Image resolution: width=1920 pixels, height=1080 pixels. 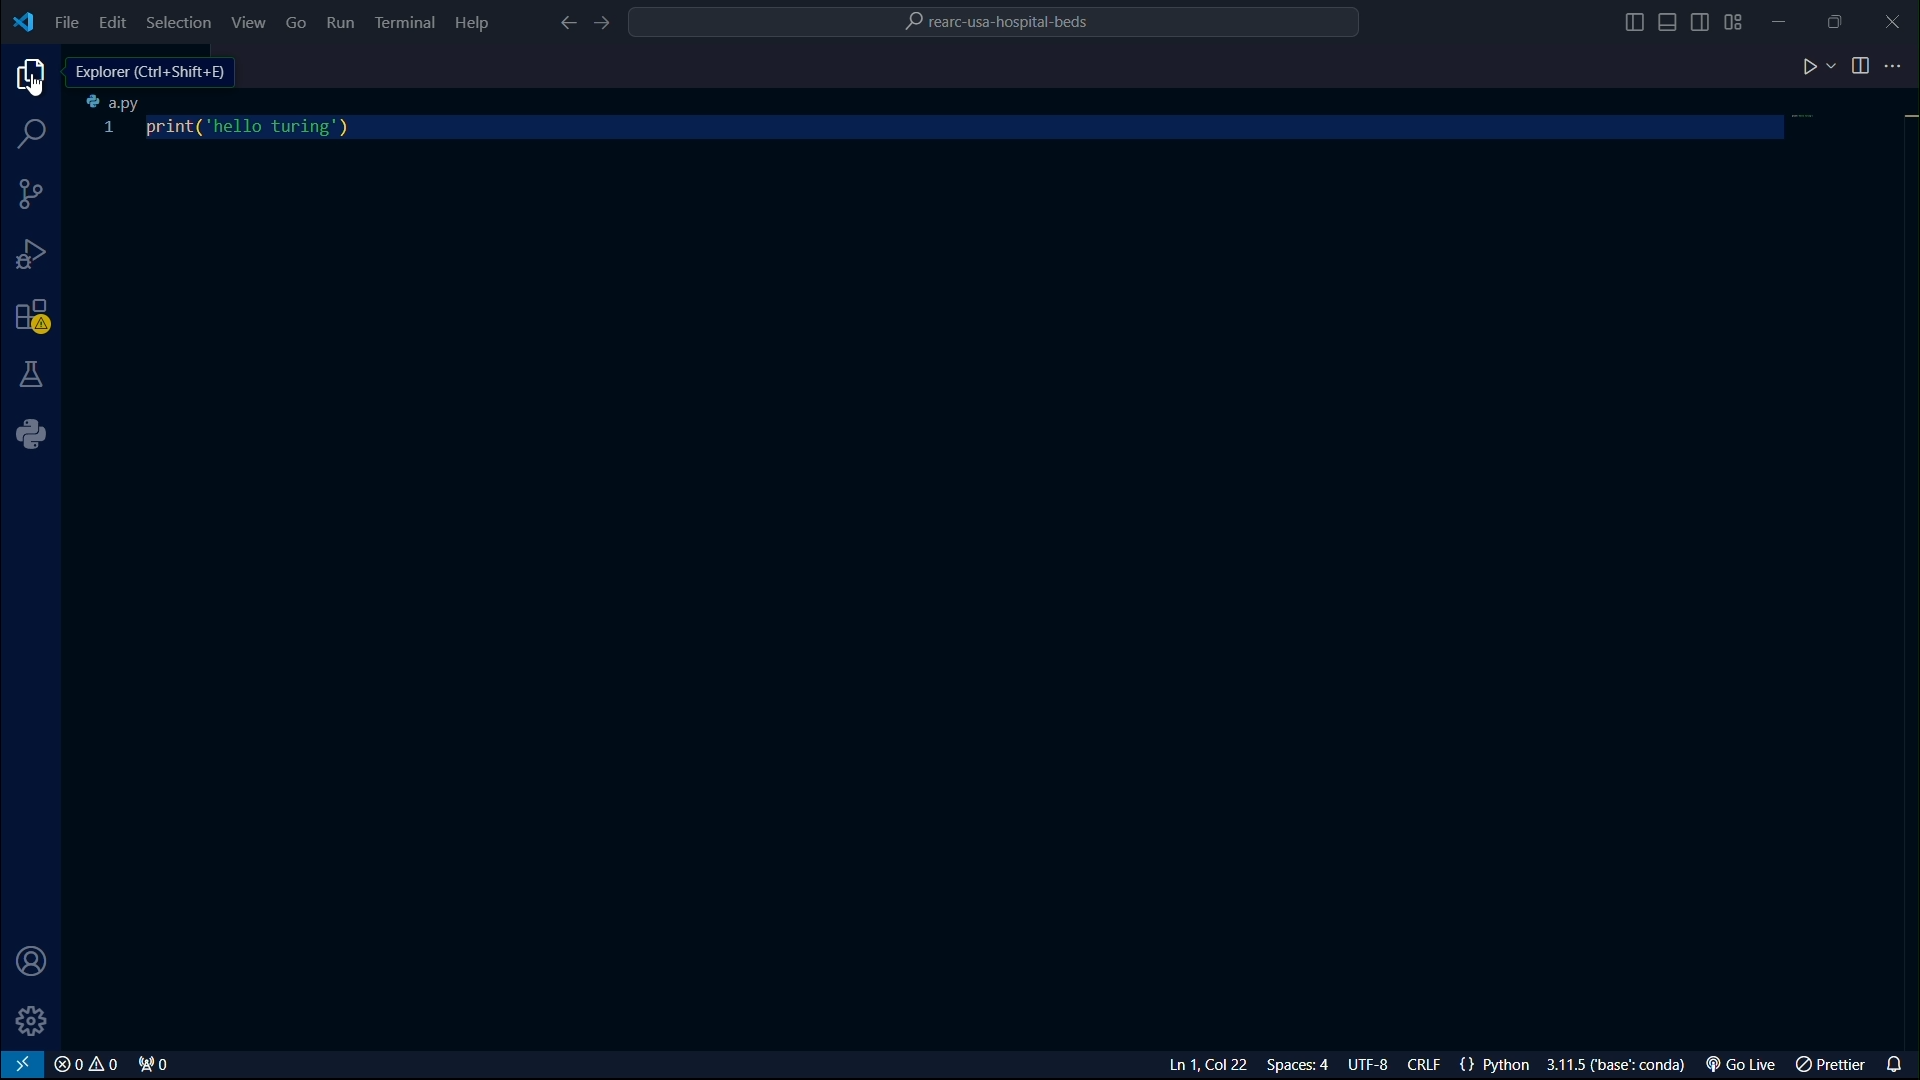 I want to click on Ln 1, Col 22, so click(x=1211, y=1065).